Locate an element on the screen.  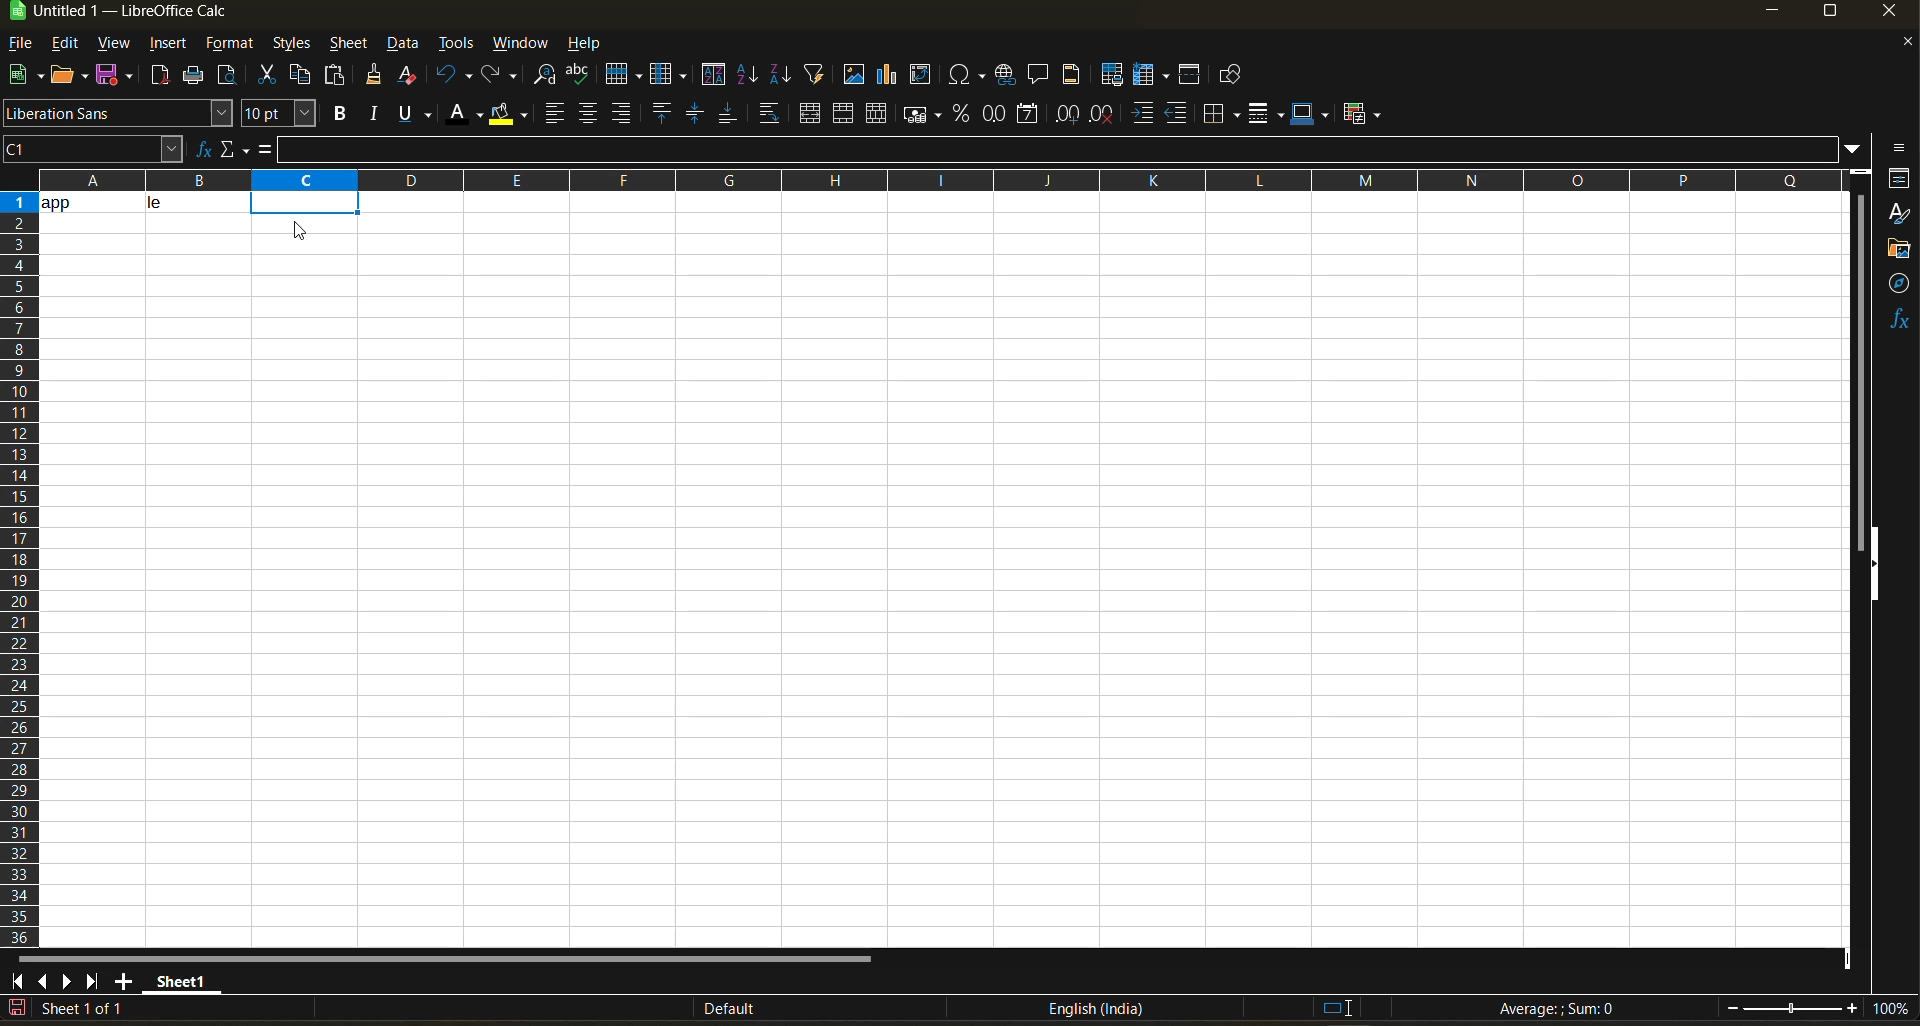
save is located at coordinates (118, 73).